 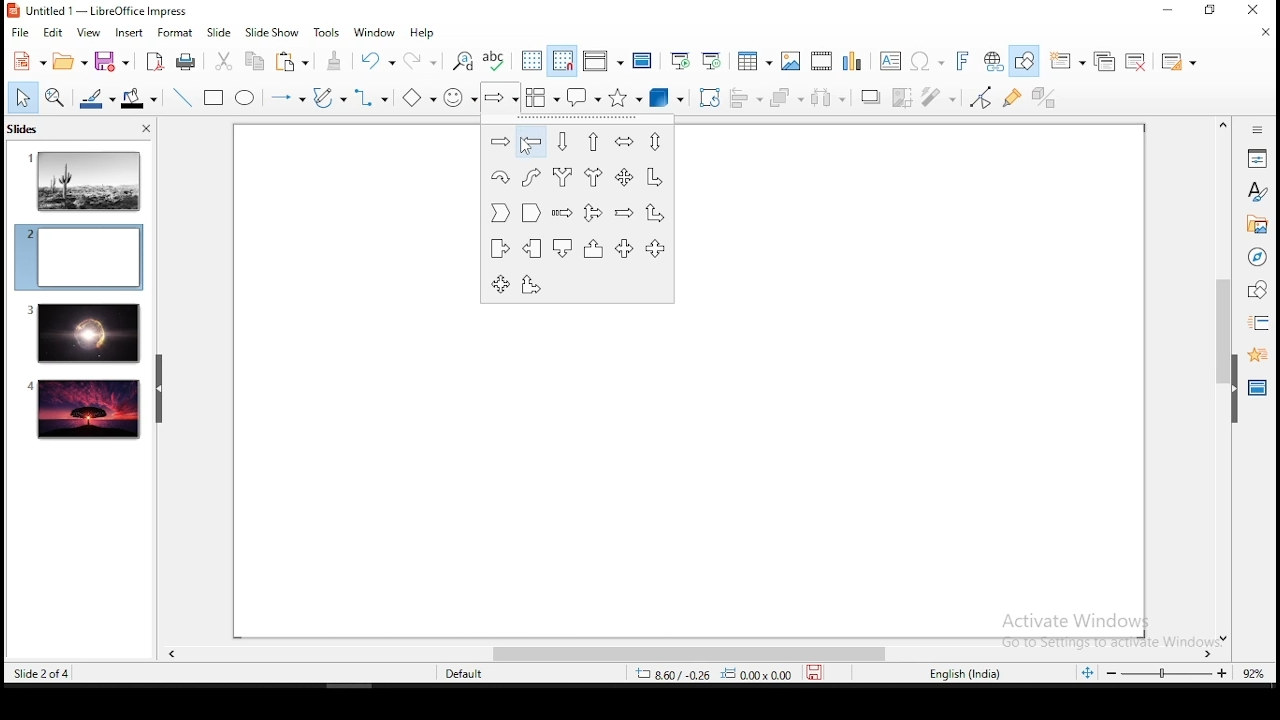 I want to click on slide 2 of 4, so click(x=44, y=674).